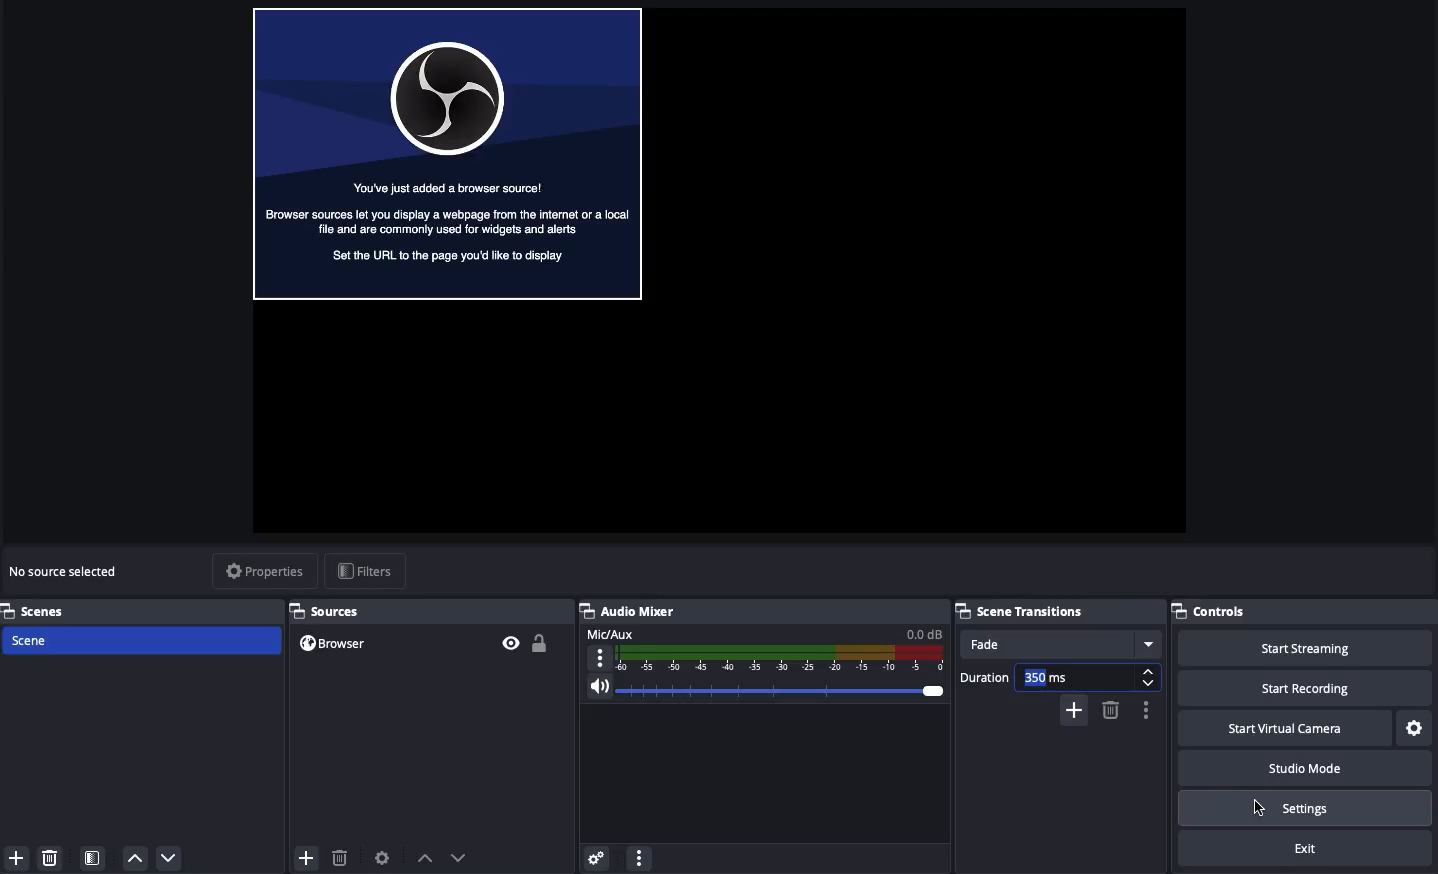 This screenshot has height=874, width=1438. Describe the element at coordinates (93, 858) in the screenshot. I see `Scene filter` at that location.